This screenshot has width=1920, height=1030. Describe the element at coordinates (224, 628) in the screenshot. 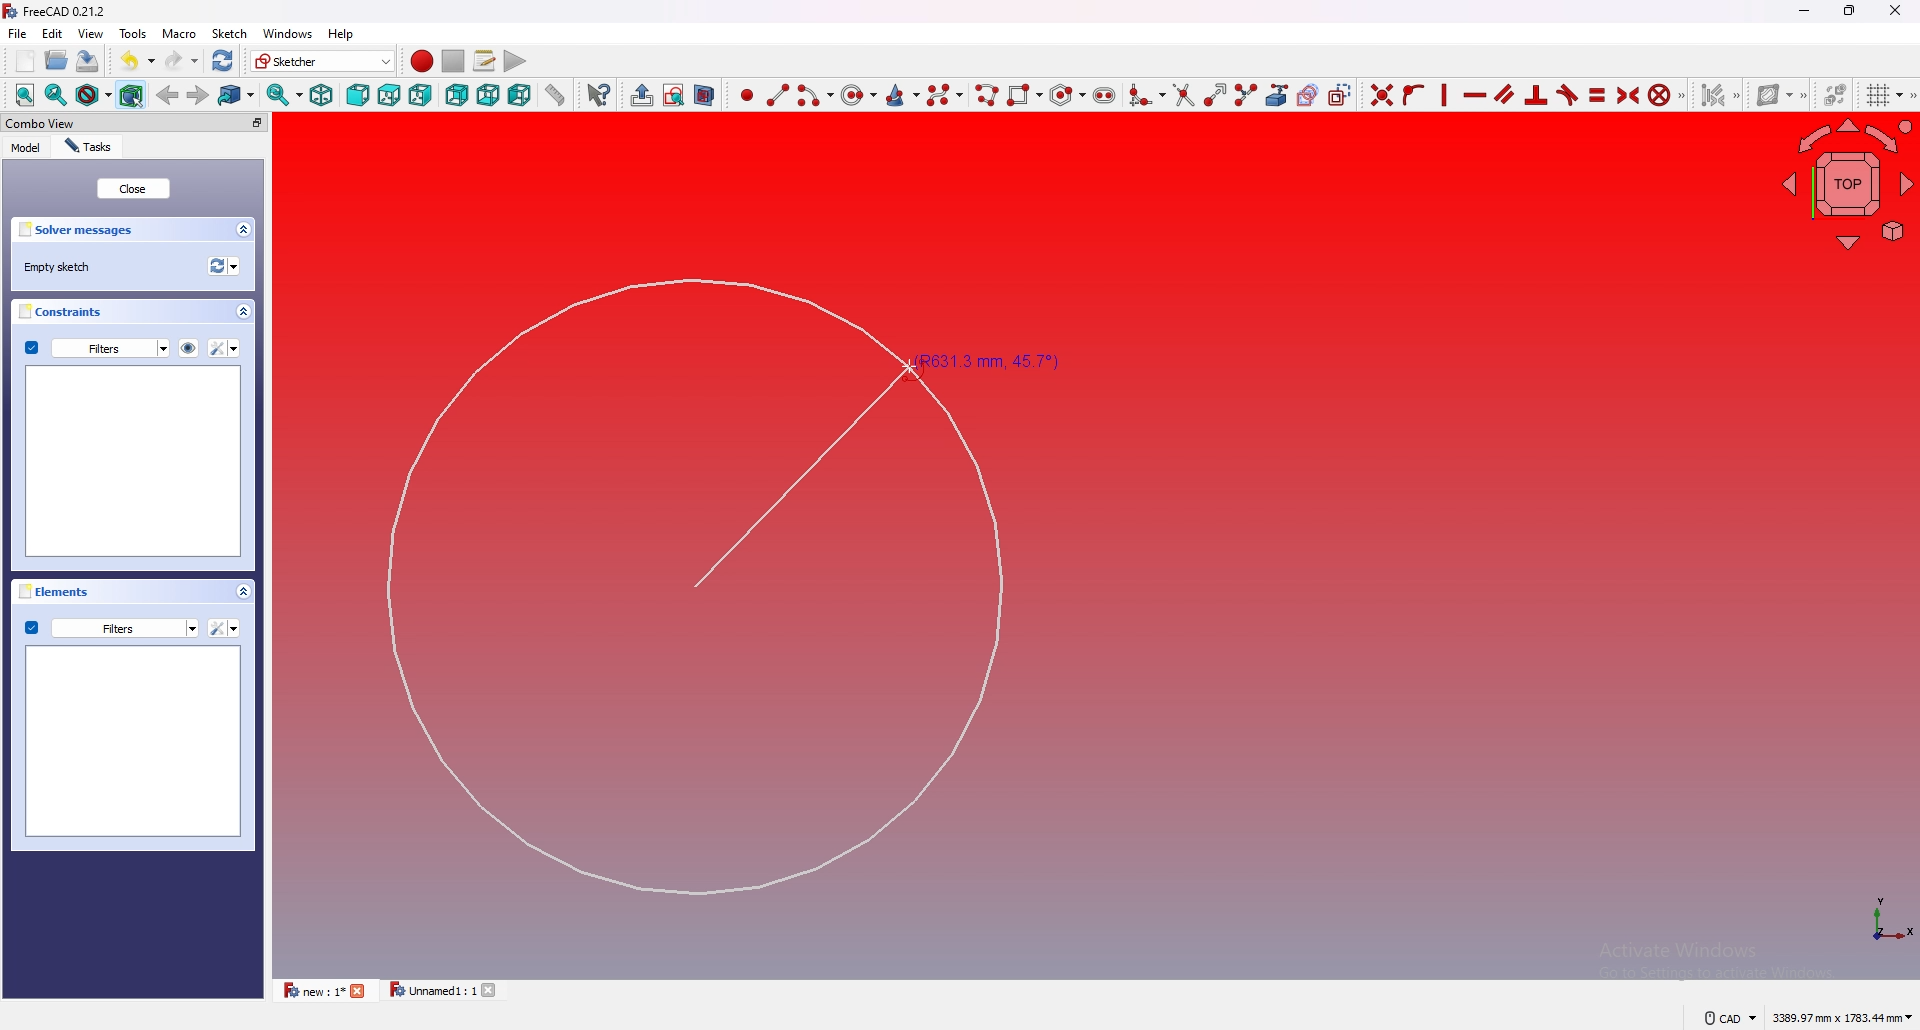

I see `settings` at that location.